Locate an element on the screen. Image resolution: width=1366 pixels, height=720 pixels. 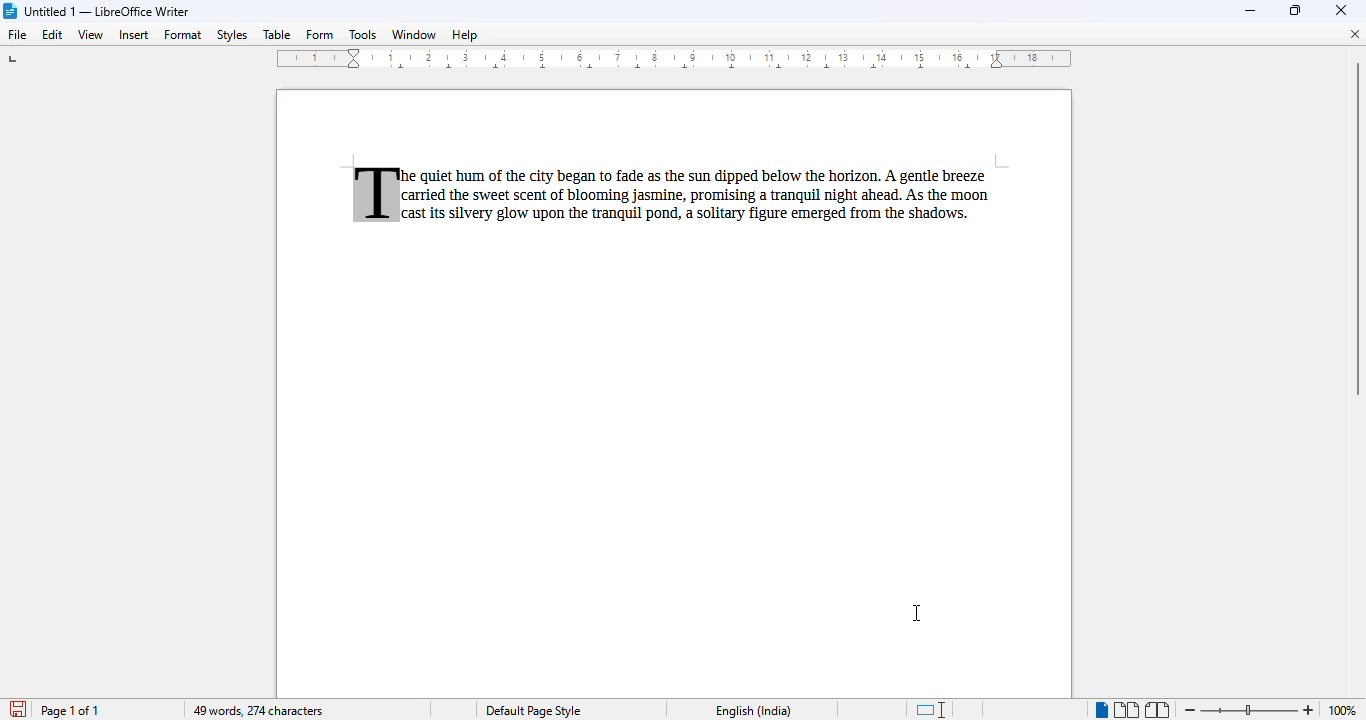
insert is located at coordinates (134, 35).